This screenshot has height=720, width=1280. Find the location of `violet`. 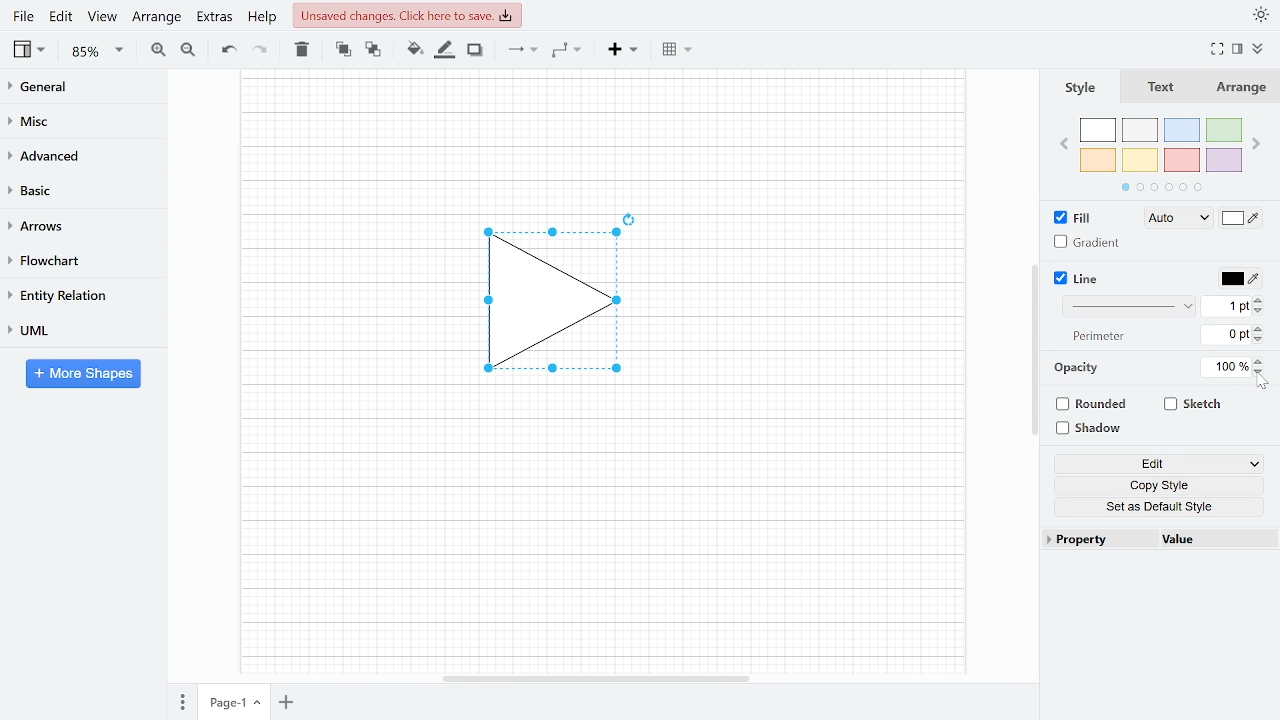

violet is located at coordinates (1223, 160).